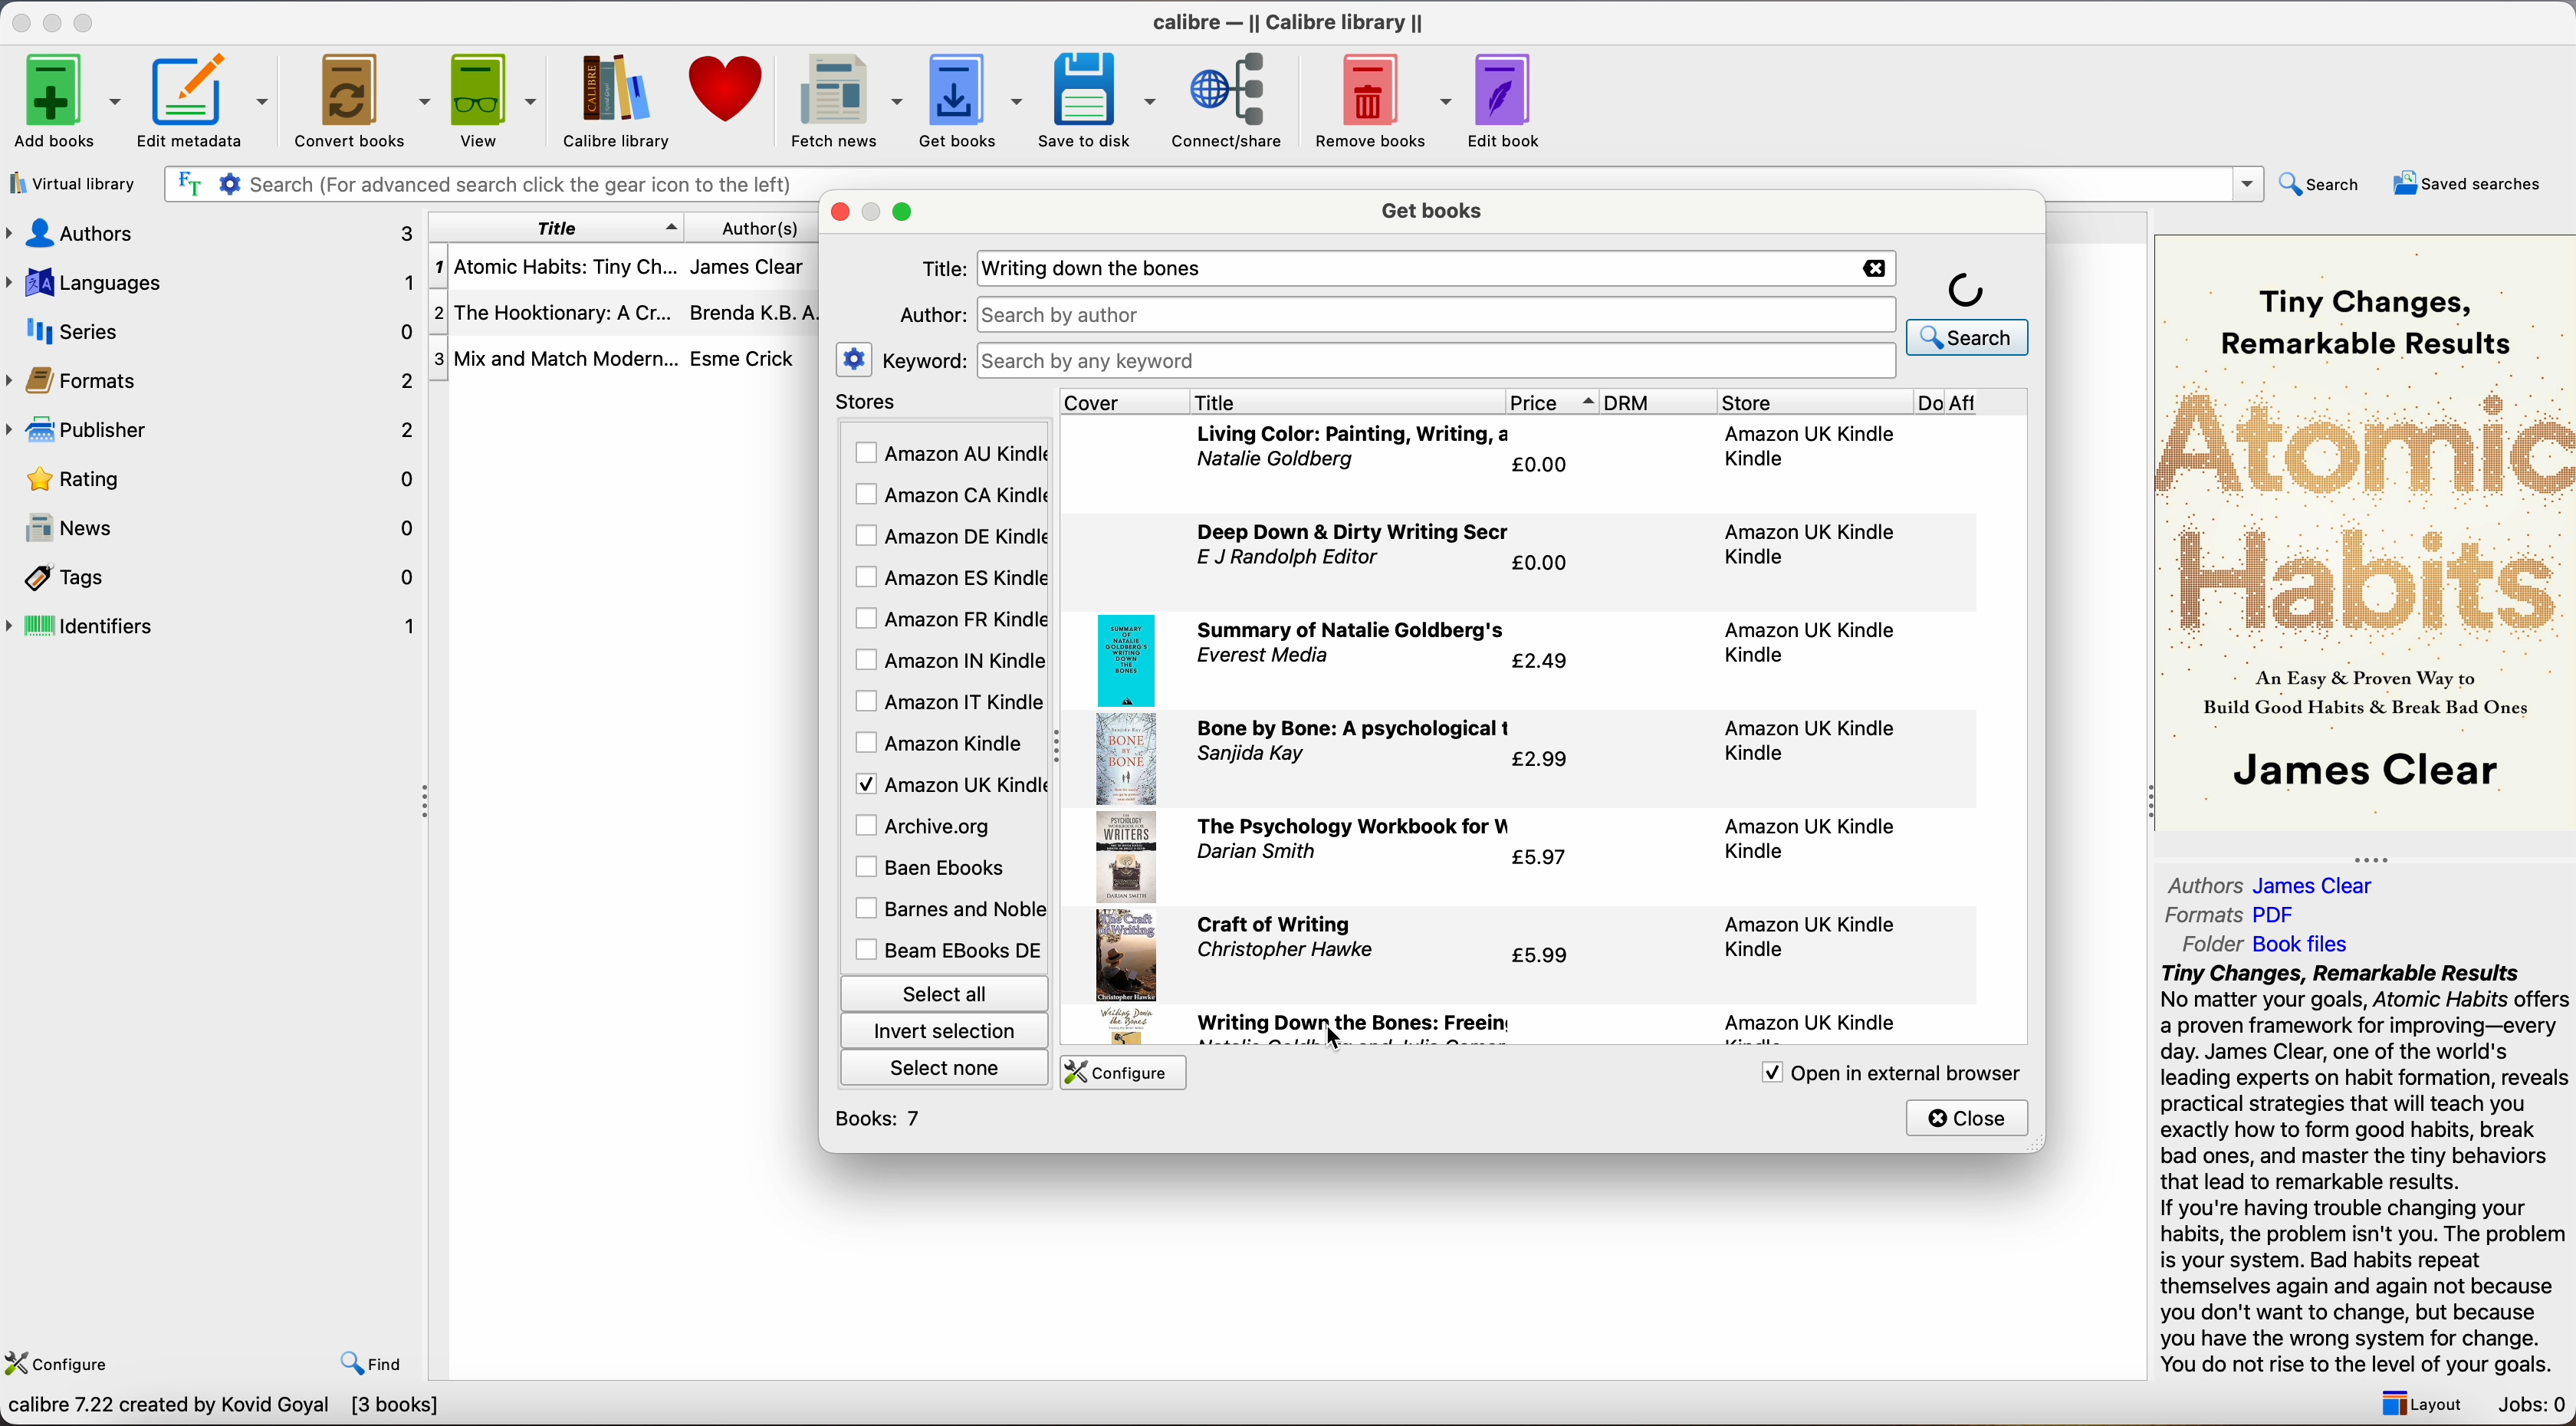  What do you see at coordinates (955, 99) in the screenshot?
I see `click on get books` at bounding box center [955, 99].